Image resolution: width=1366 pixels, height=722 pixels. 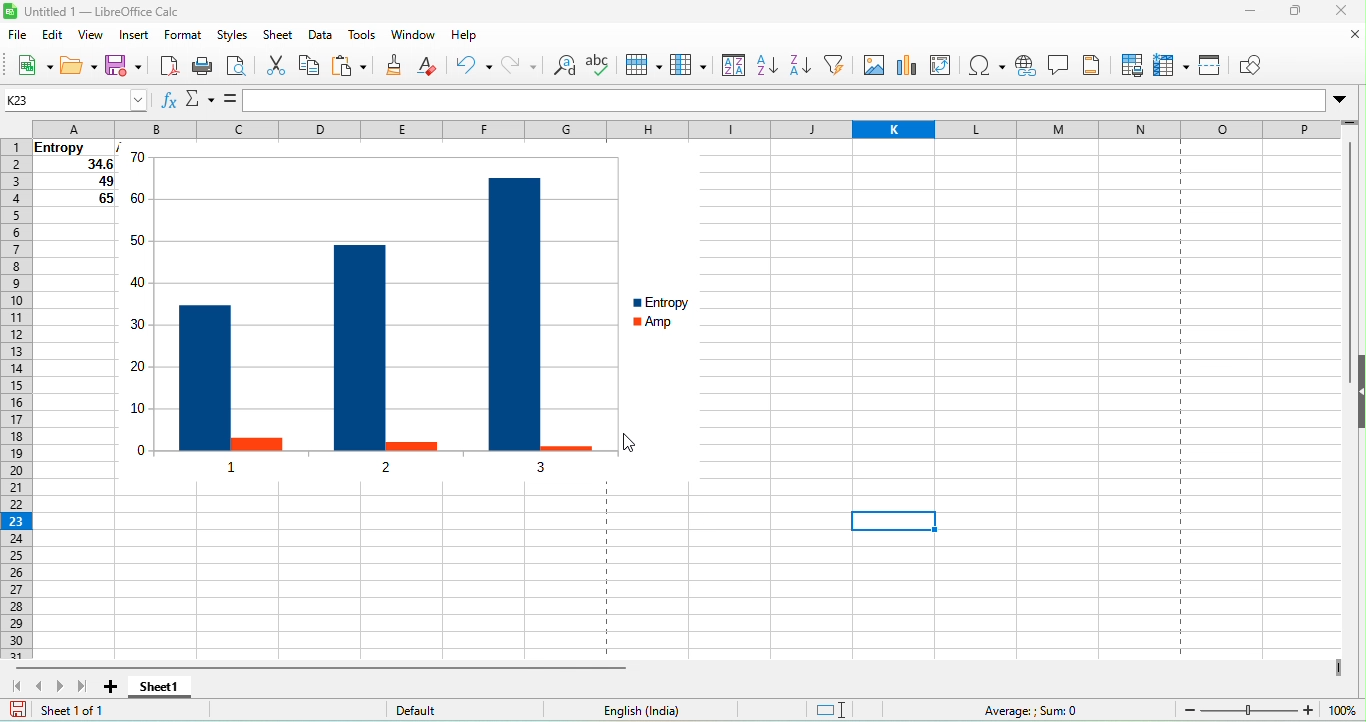 I want to click on row, so click(x=647, y=65).